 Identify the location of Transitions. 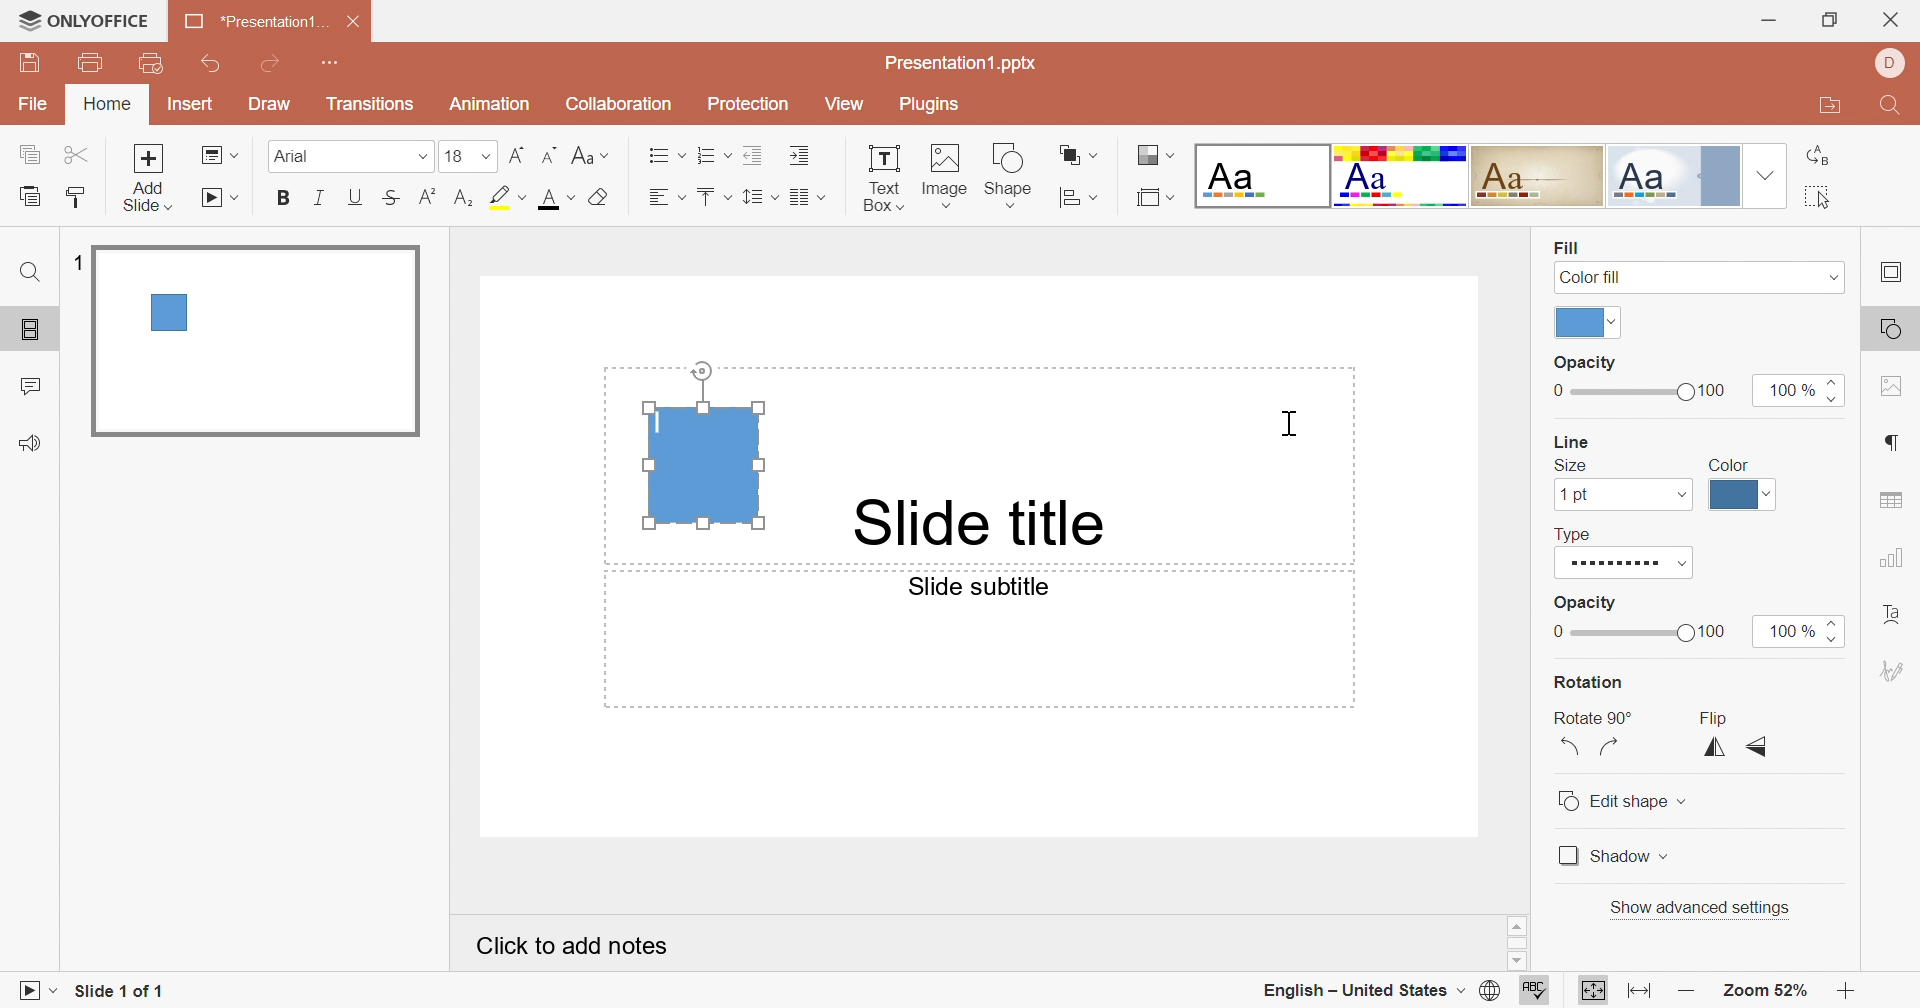
(375, 107).